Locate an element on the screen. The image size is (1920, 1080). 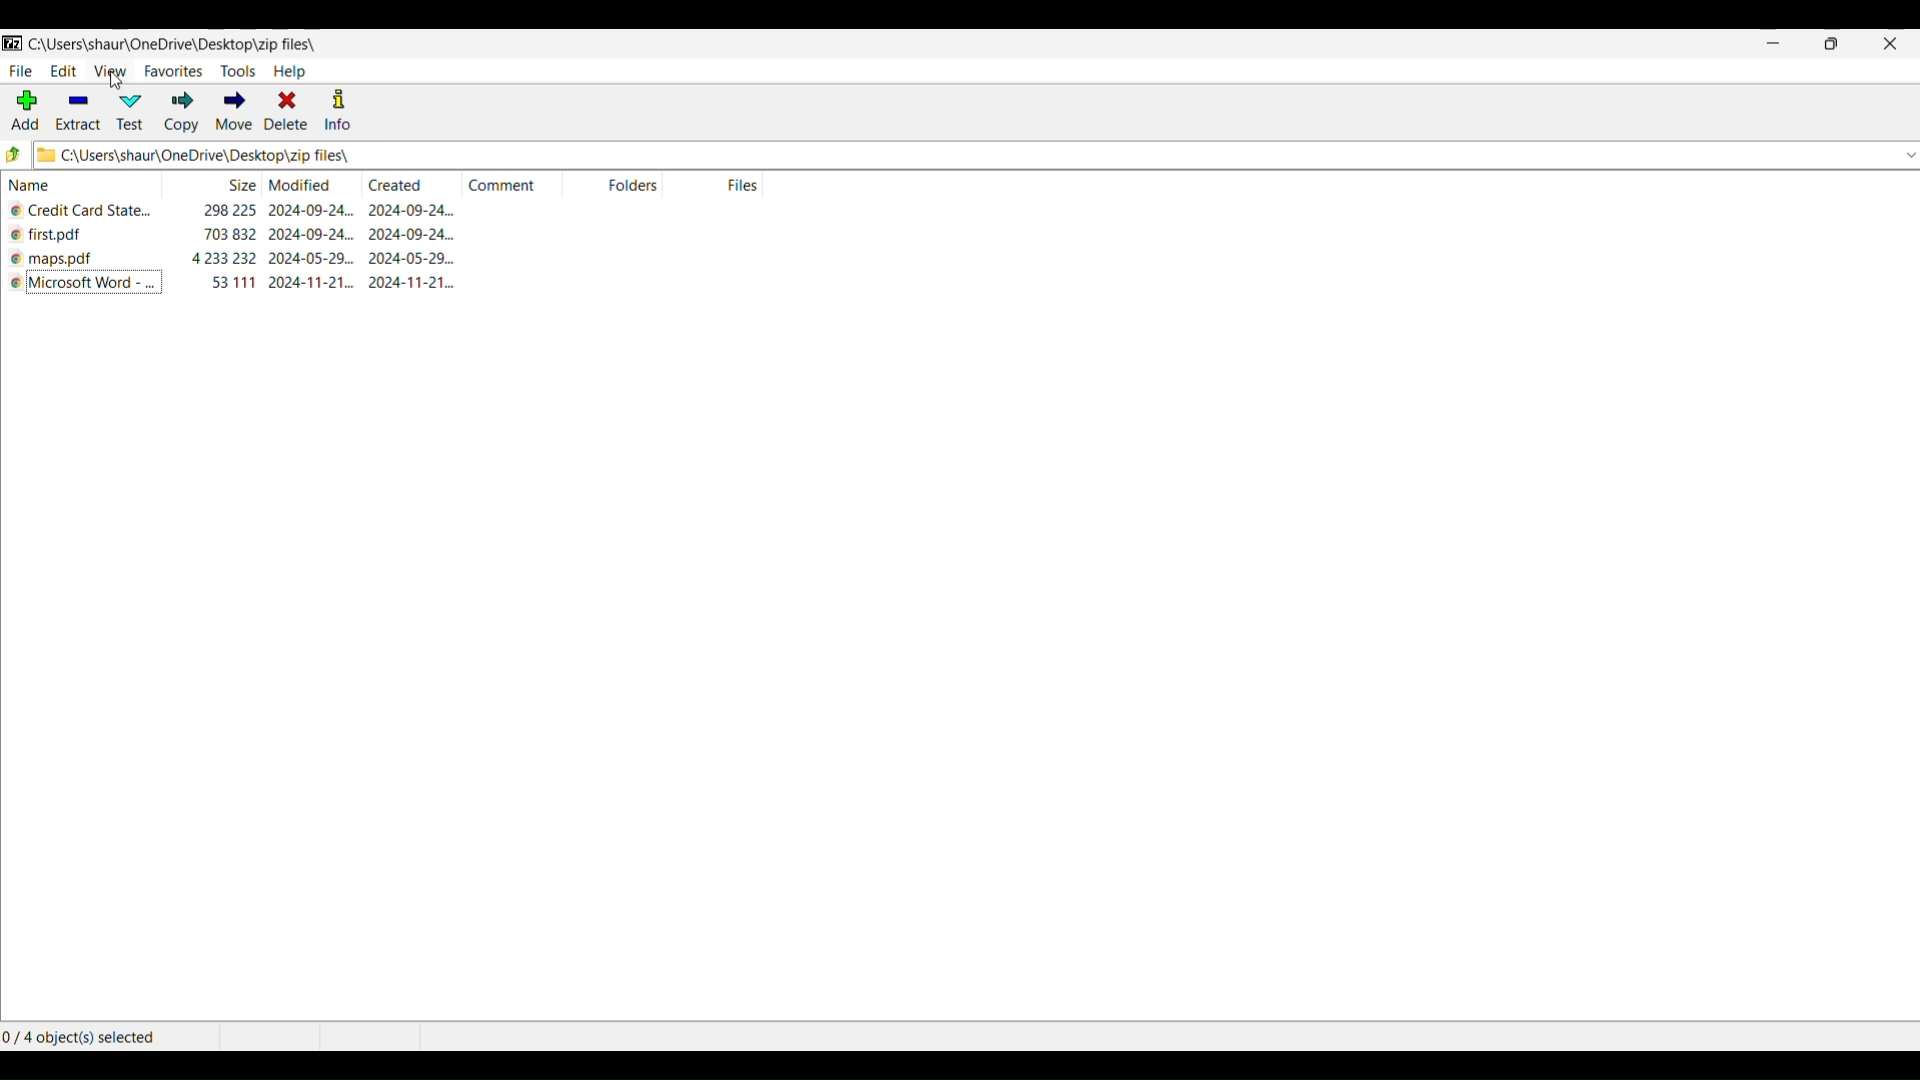
down button is located at coordinates (1896, 157).